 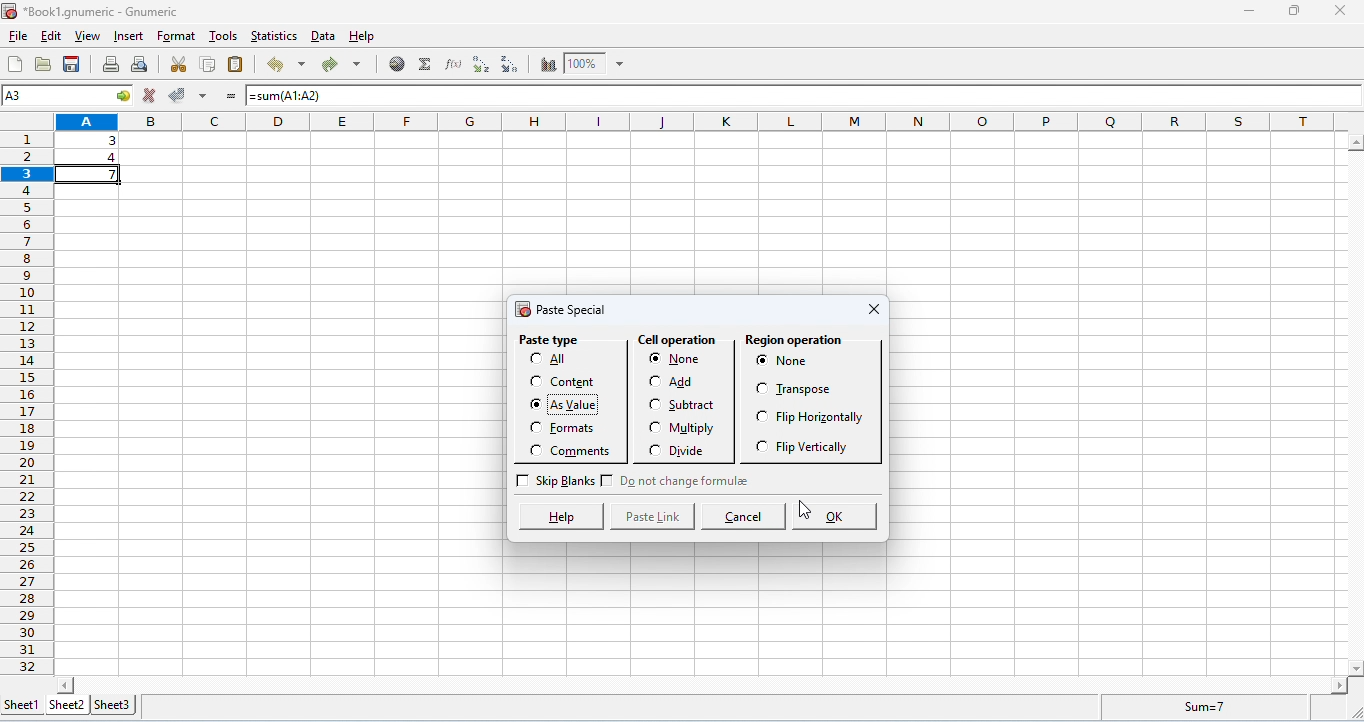 I want to click on edit, so click(x=52, y=35).